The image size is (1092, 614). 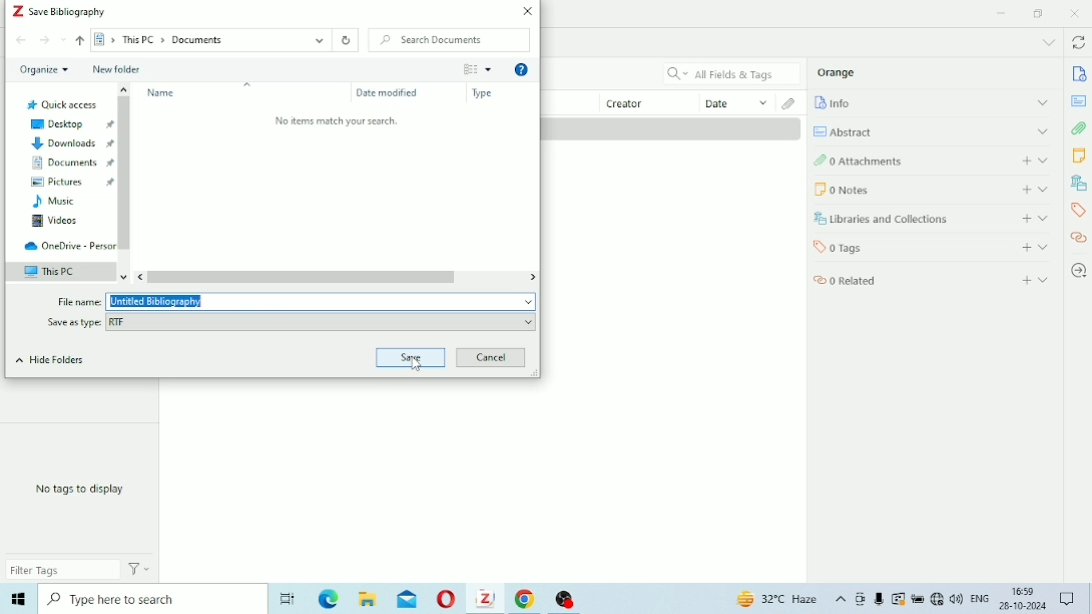 What do you see at coordinates (369, 599) in the screenshot?
I see `File Explorer` at bounding box center [369, 599].